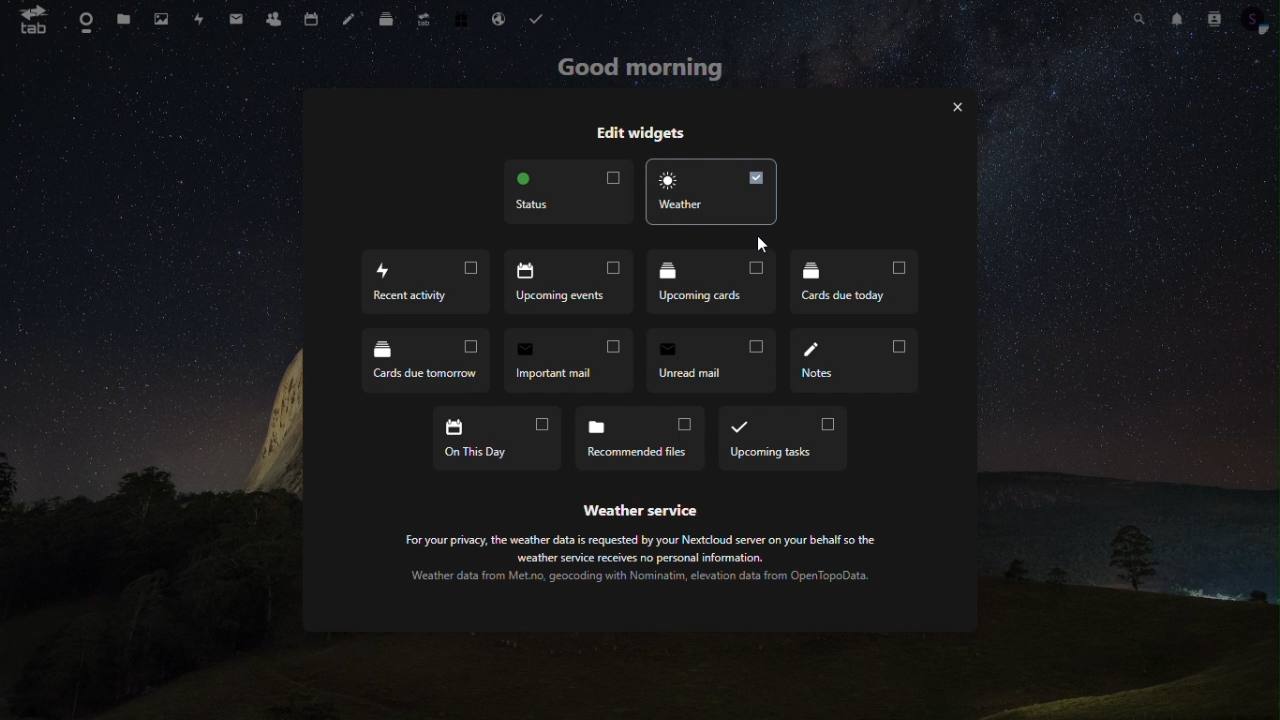  I want to click on status, so click(569, 194).